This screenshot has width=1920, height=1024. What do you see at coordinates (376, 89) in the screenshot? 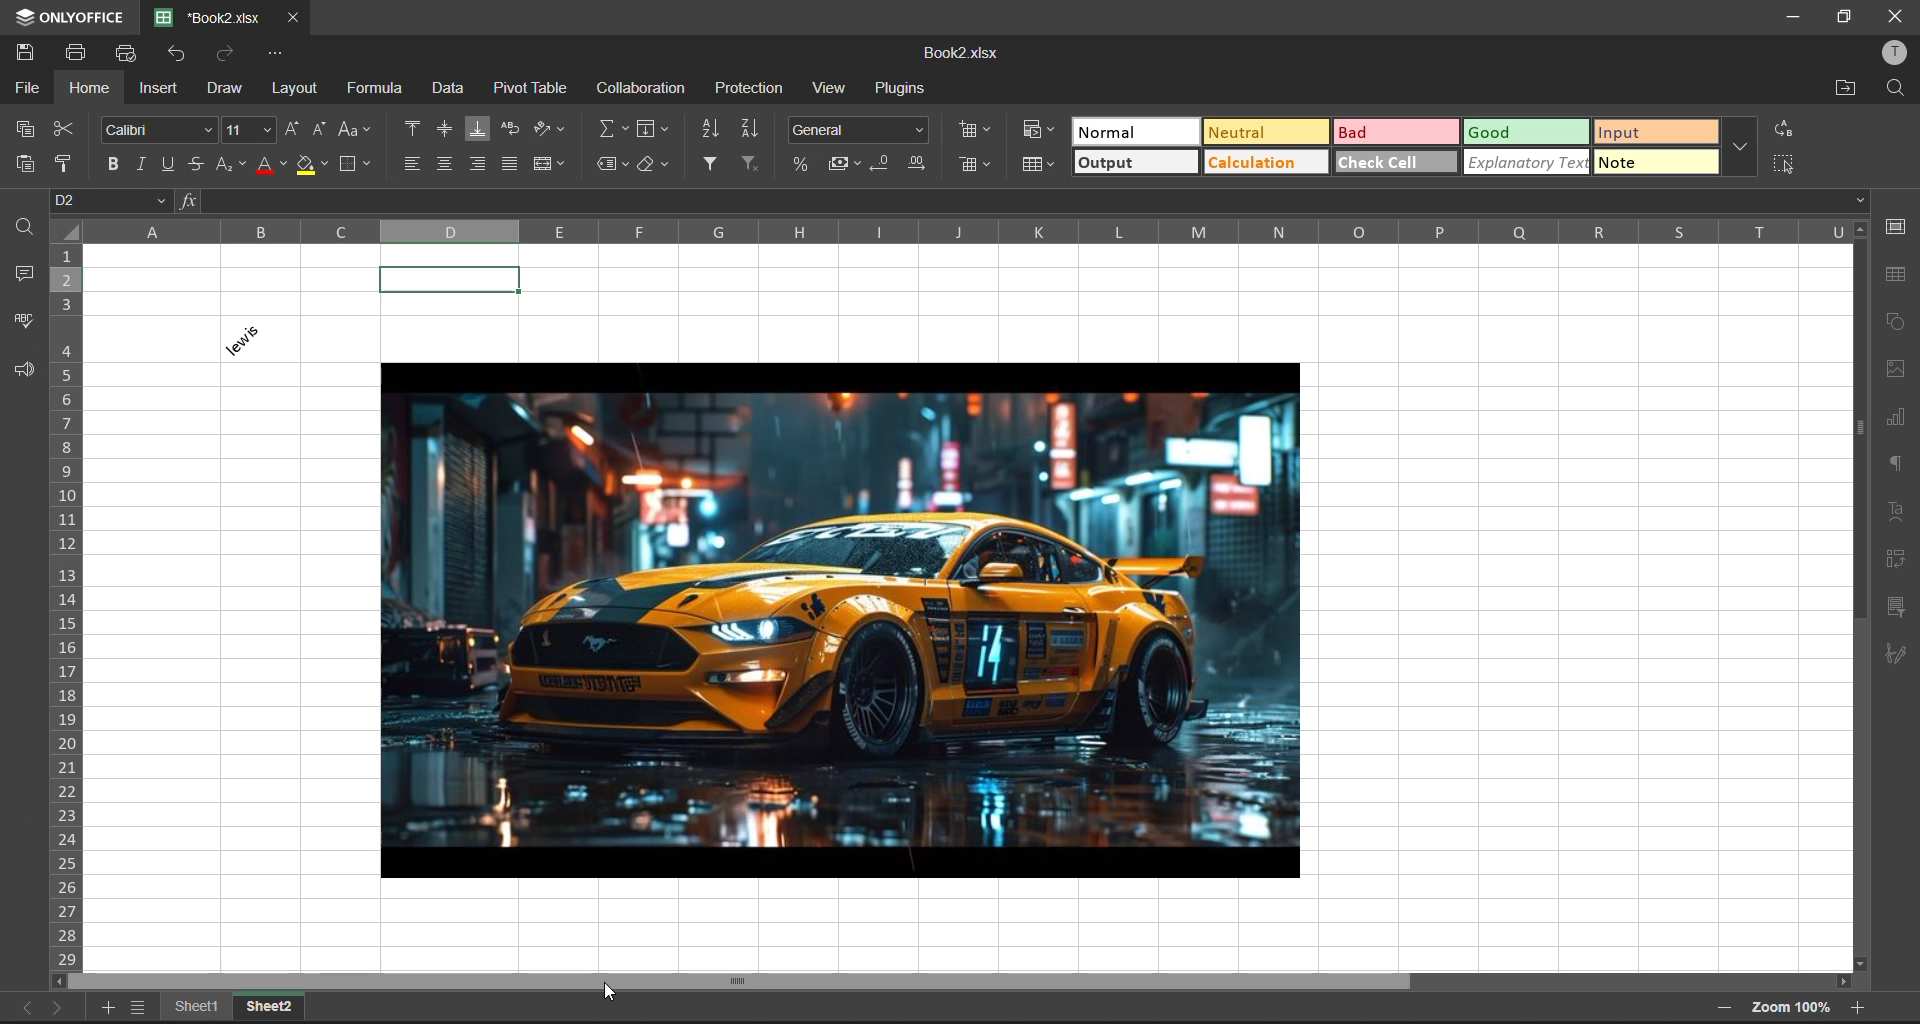
I see `formula` at bounding box center [376, 89].